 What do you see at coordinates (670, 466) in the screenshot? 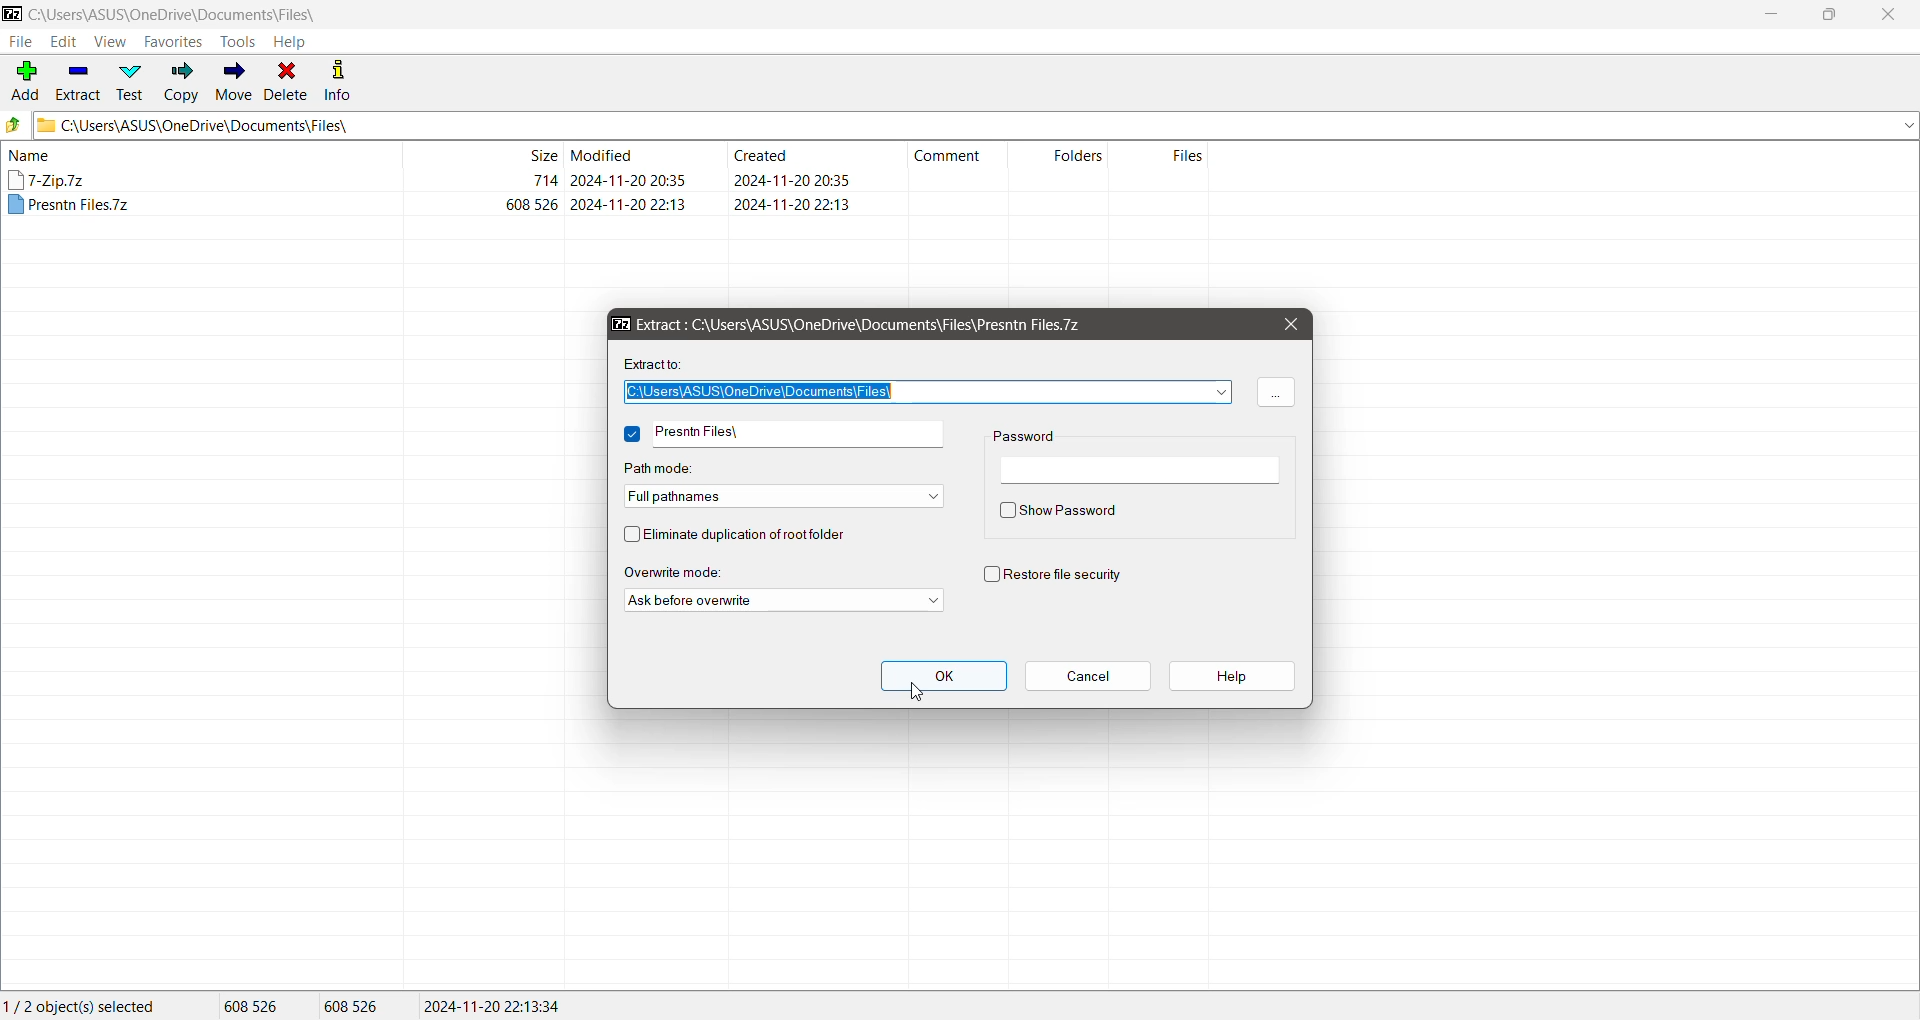
I see `Path mode:` at bounding box center [670, 466].